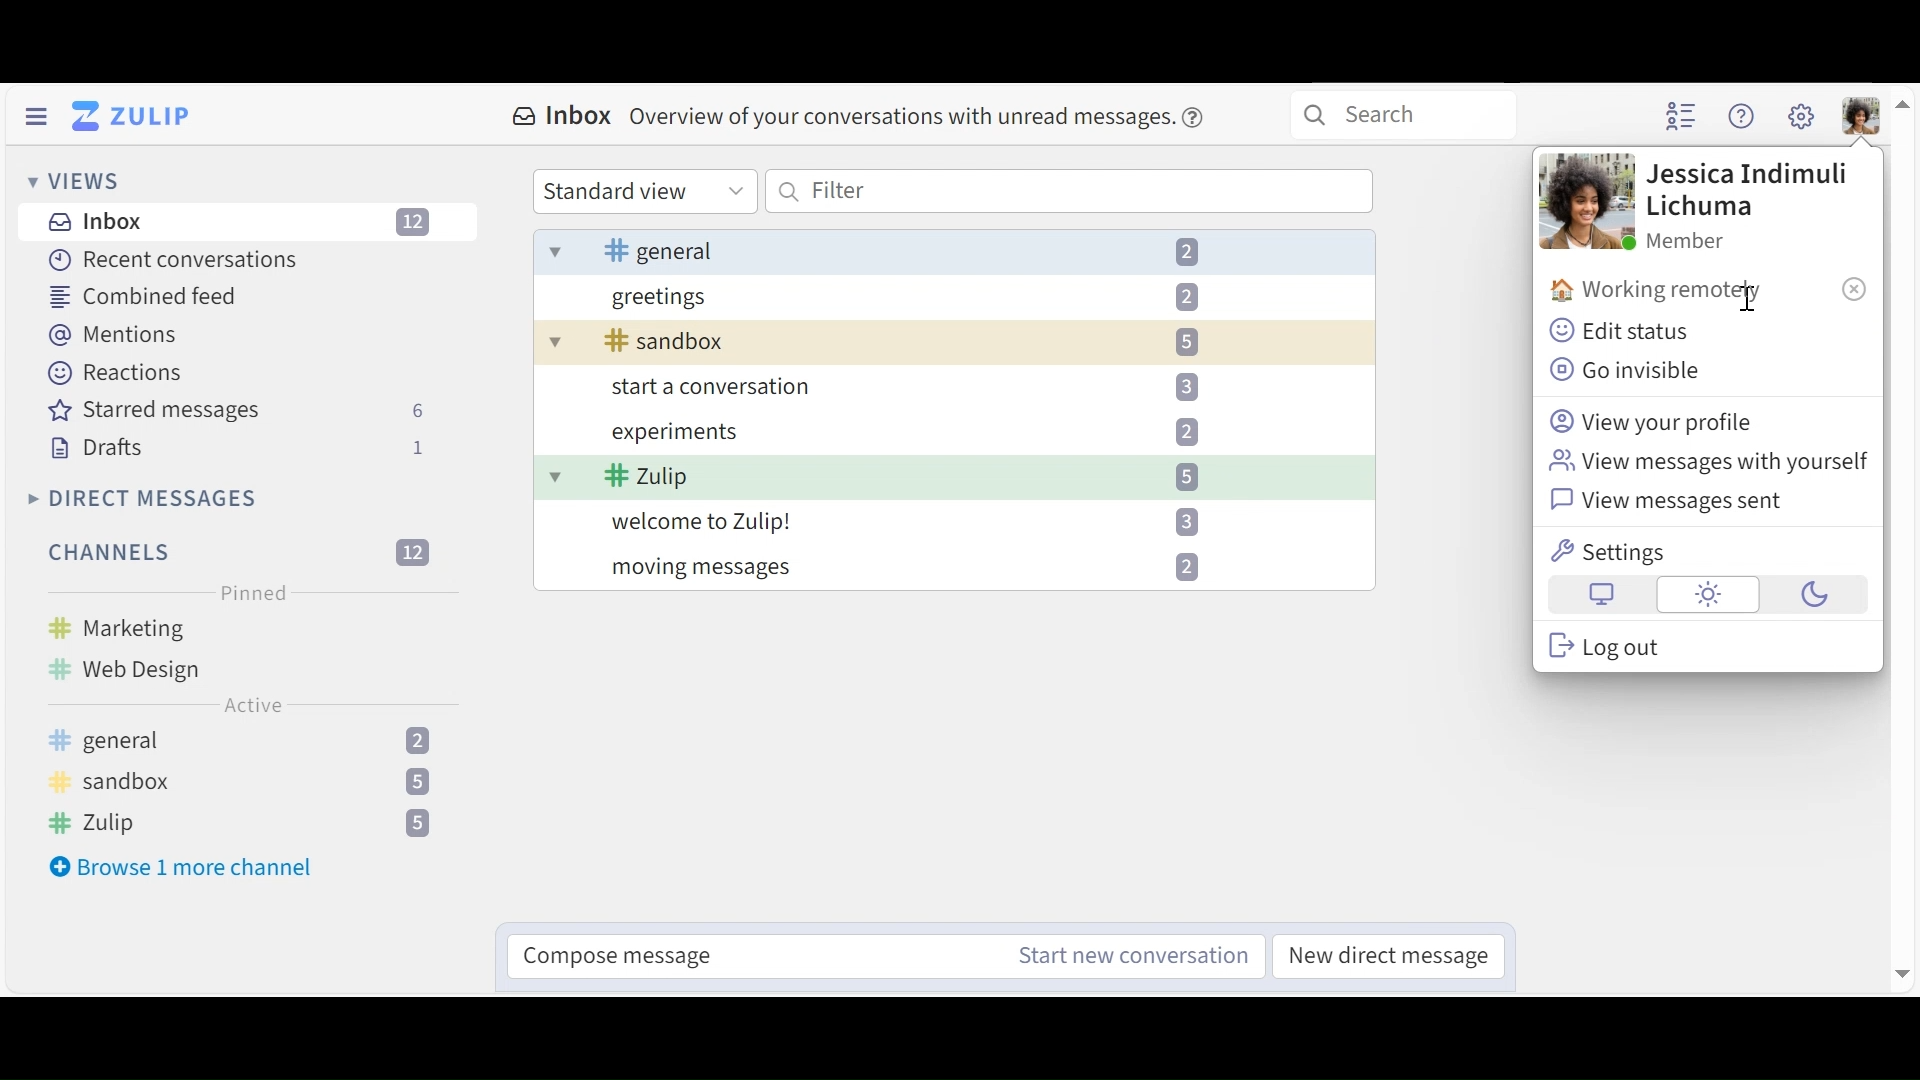 This screenshot has width=1920, height=1080. I want to click on scroll up, so click(1908, 106).